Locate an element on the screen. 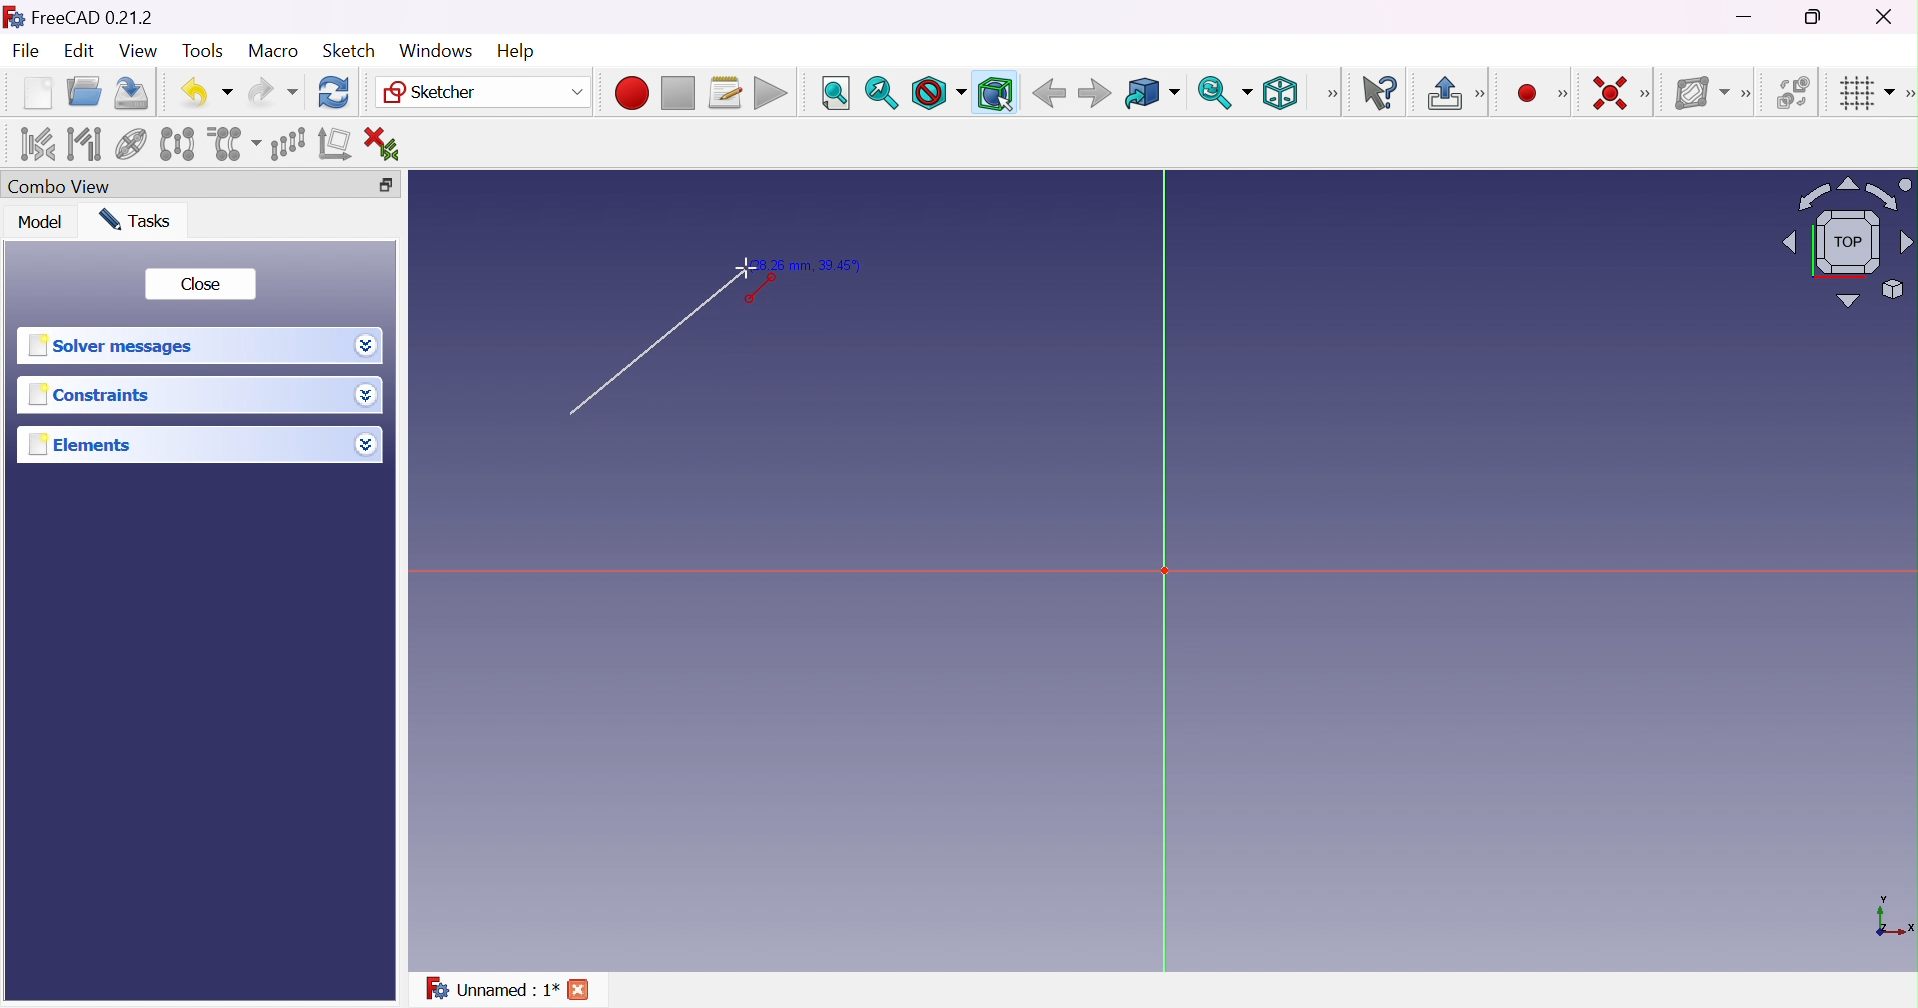  New is located at coordinates (37, 96).